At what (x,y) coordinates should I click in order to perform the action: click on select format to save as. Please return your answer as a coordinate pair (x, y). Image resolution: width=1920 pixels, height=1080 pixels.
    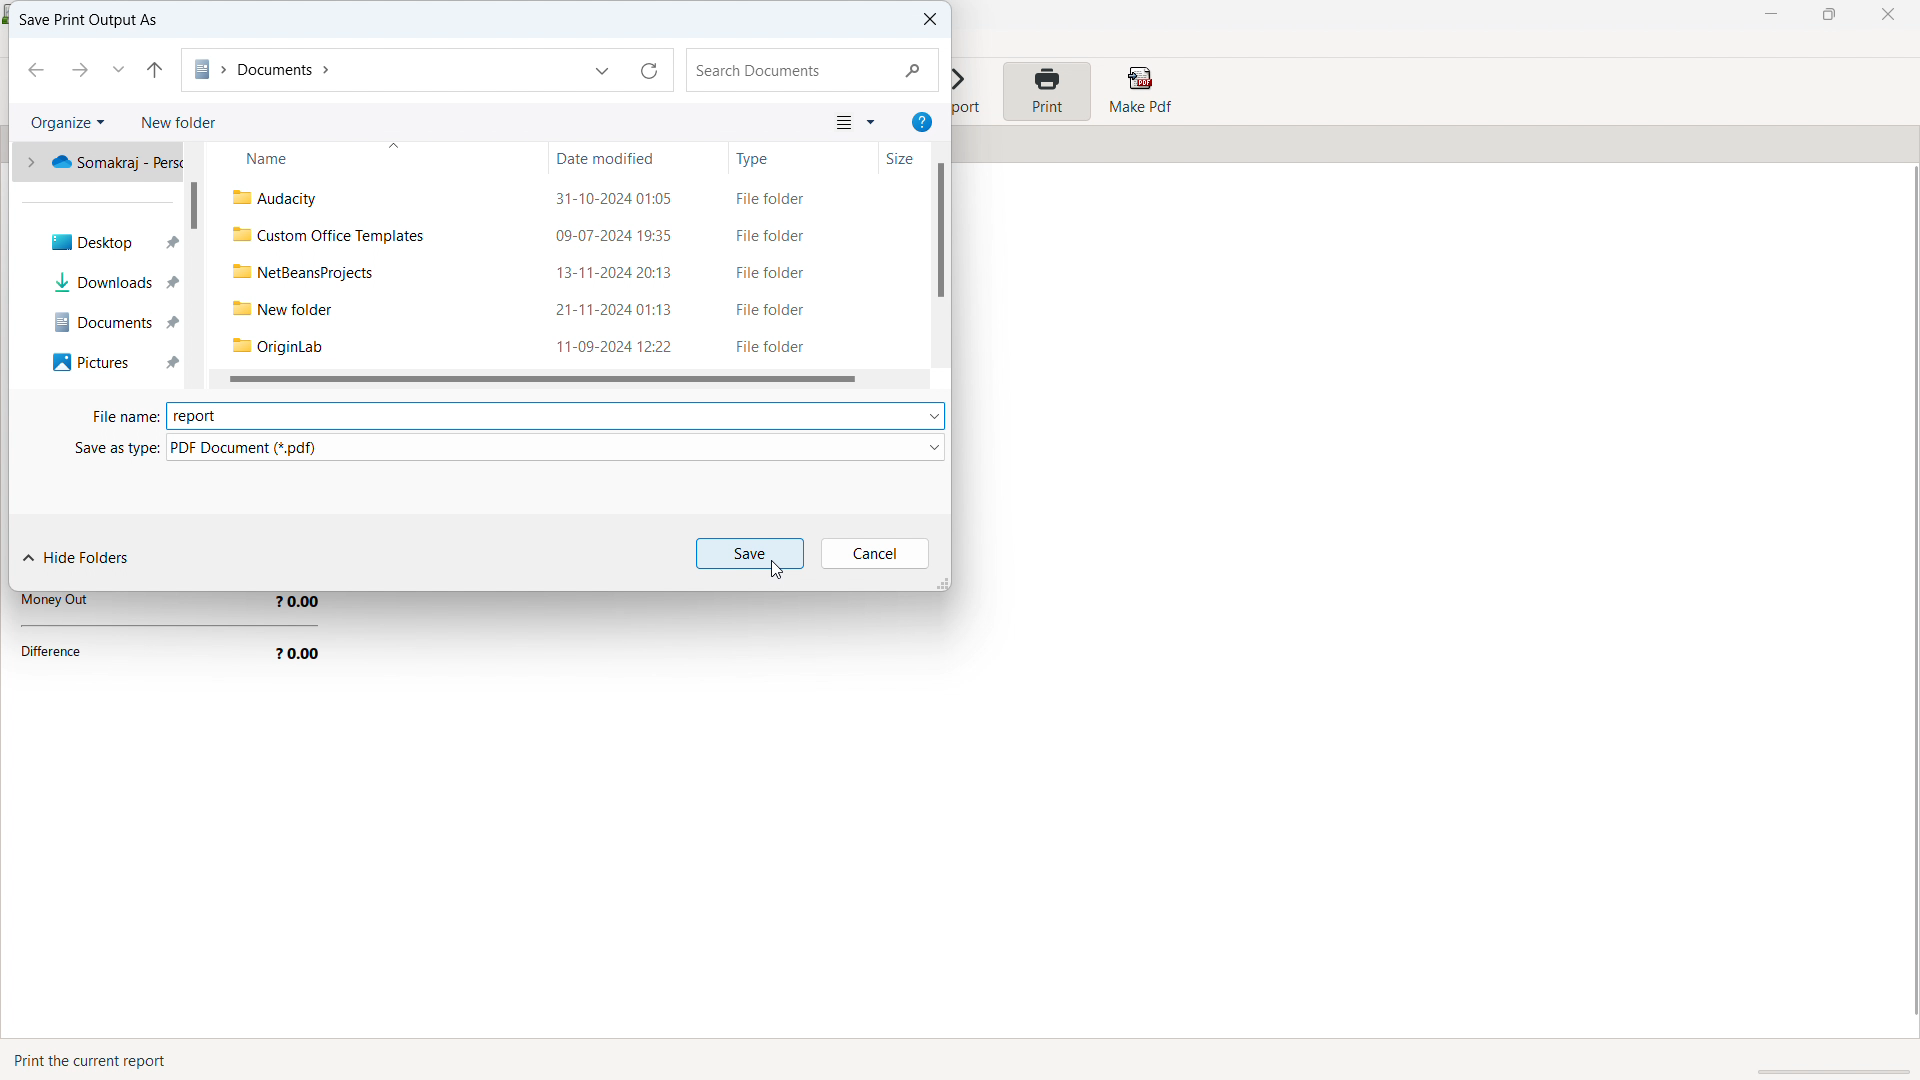
    Looking at the image, I should click on (556, 447).